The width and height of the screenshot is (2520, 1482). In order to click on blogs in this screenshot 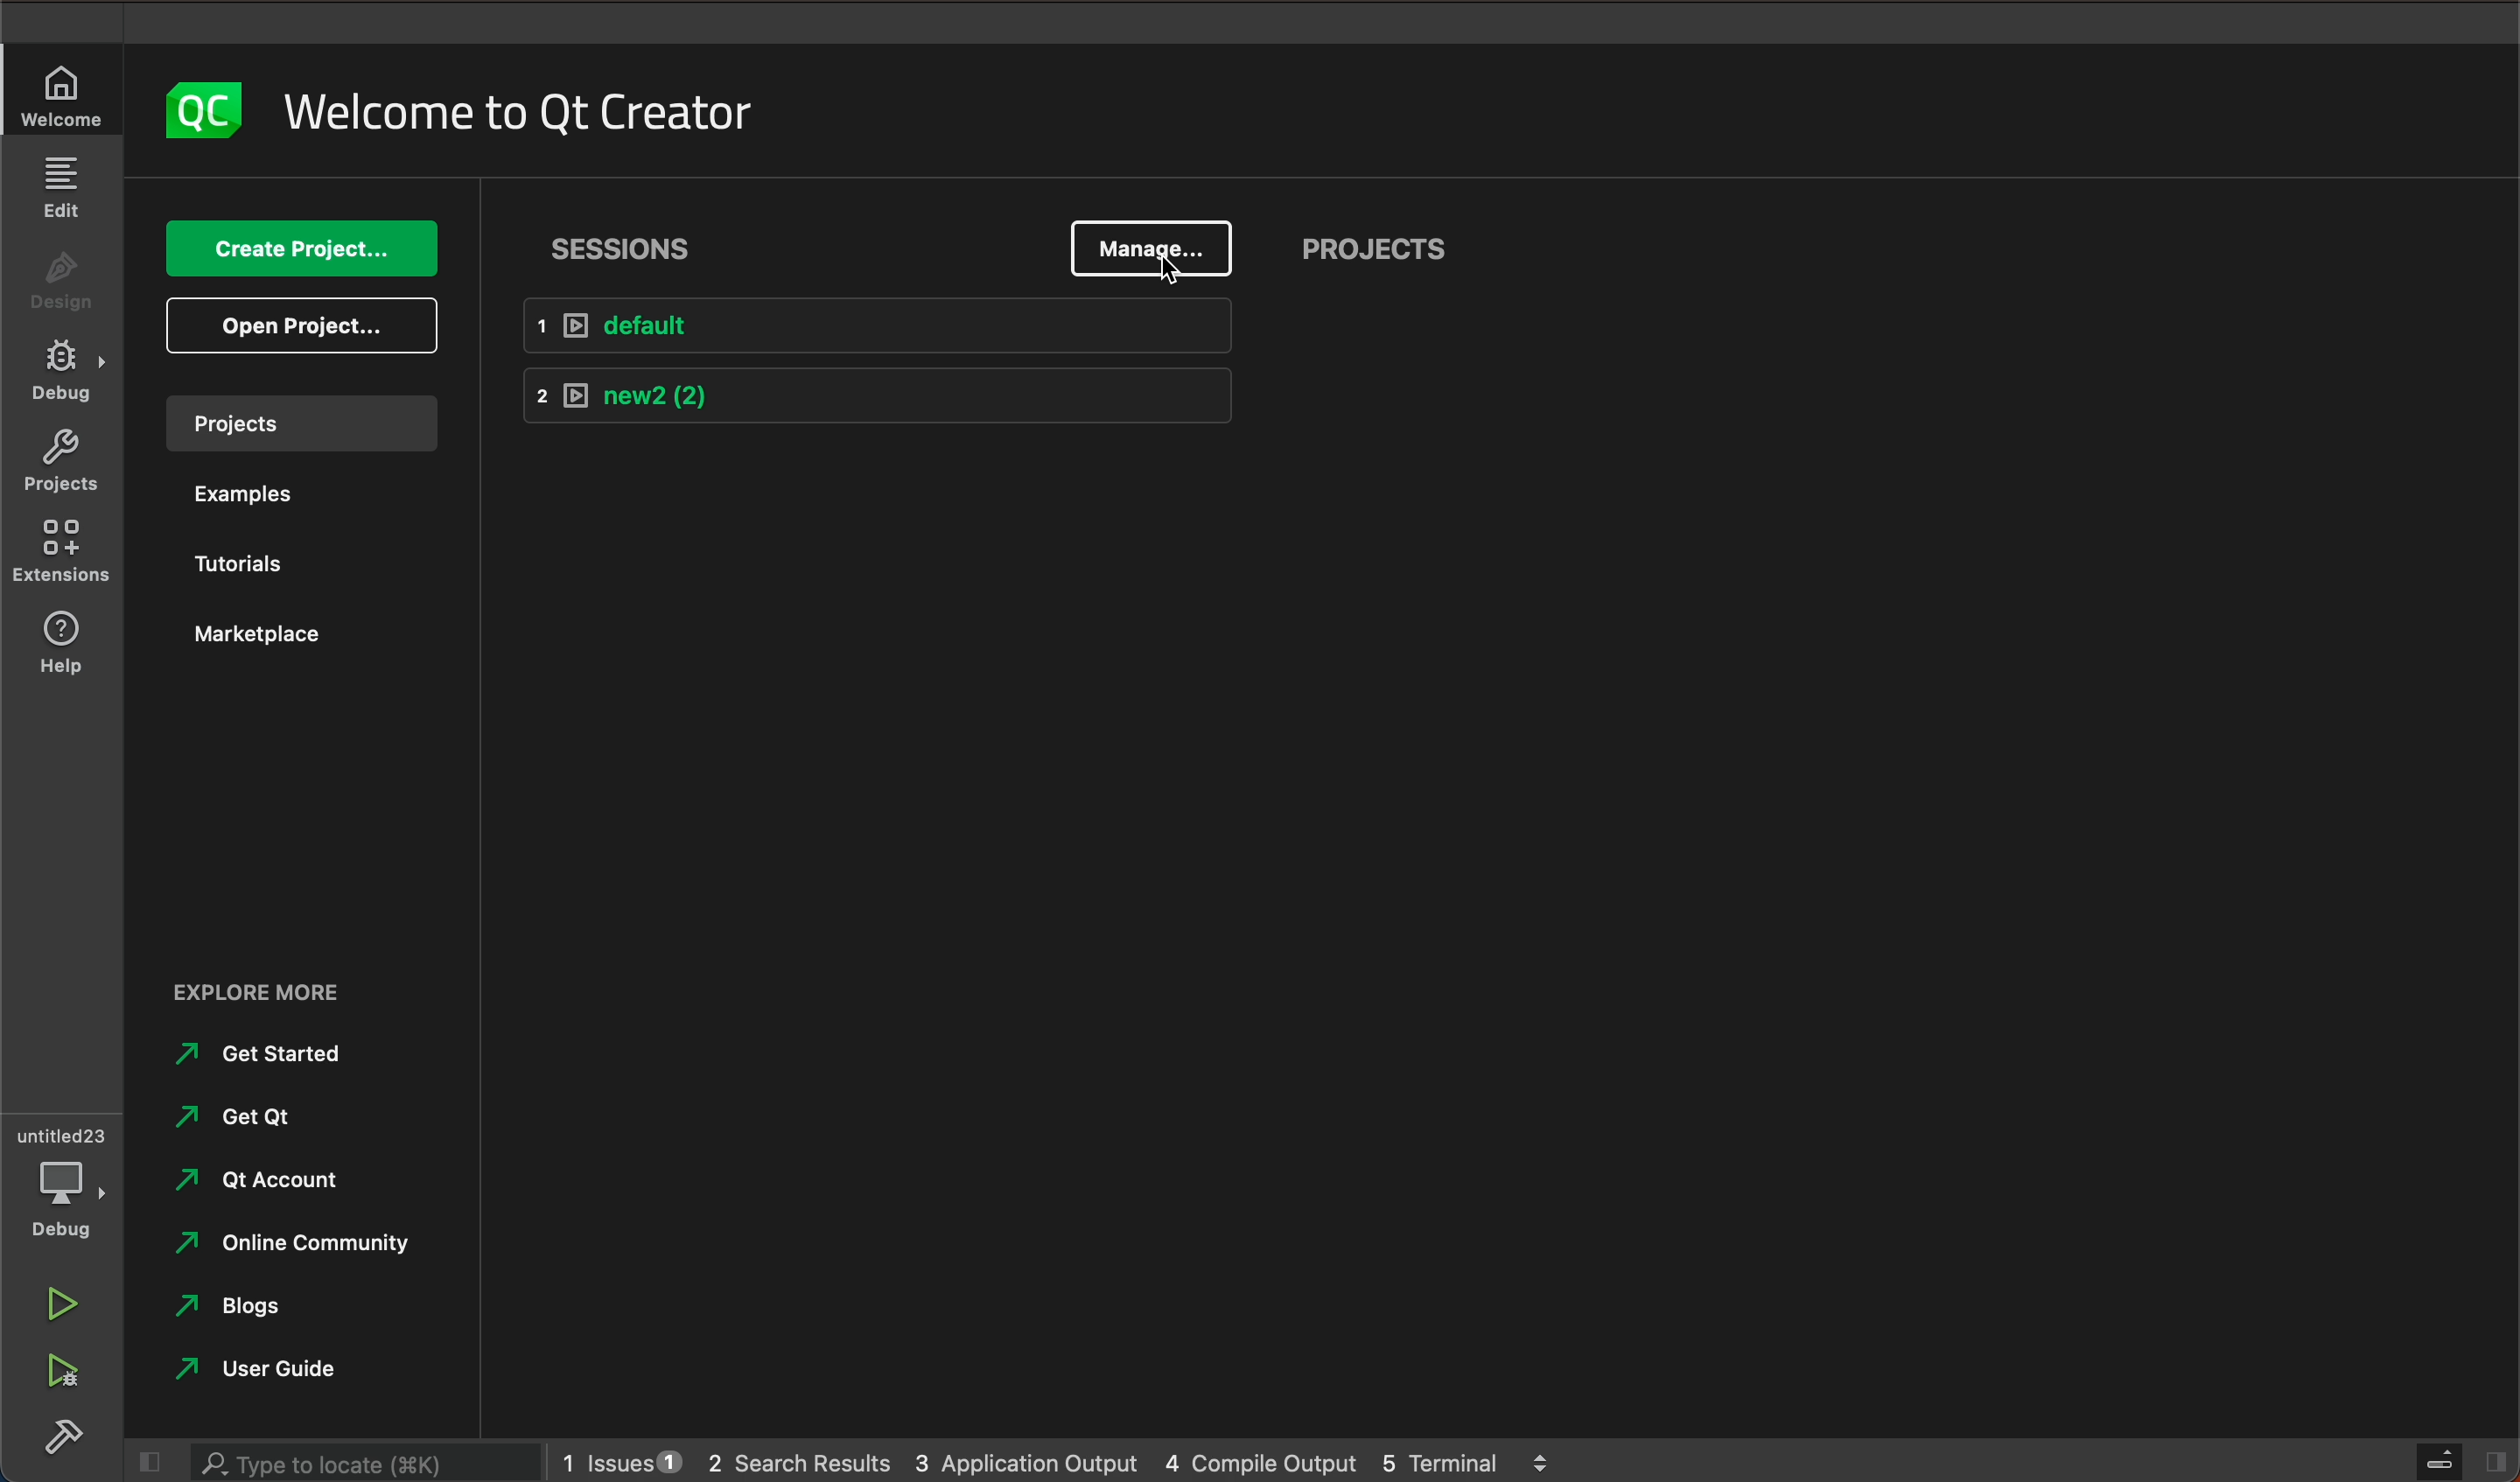, I will do `click(235, 1306)`.